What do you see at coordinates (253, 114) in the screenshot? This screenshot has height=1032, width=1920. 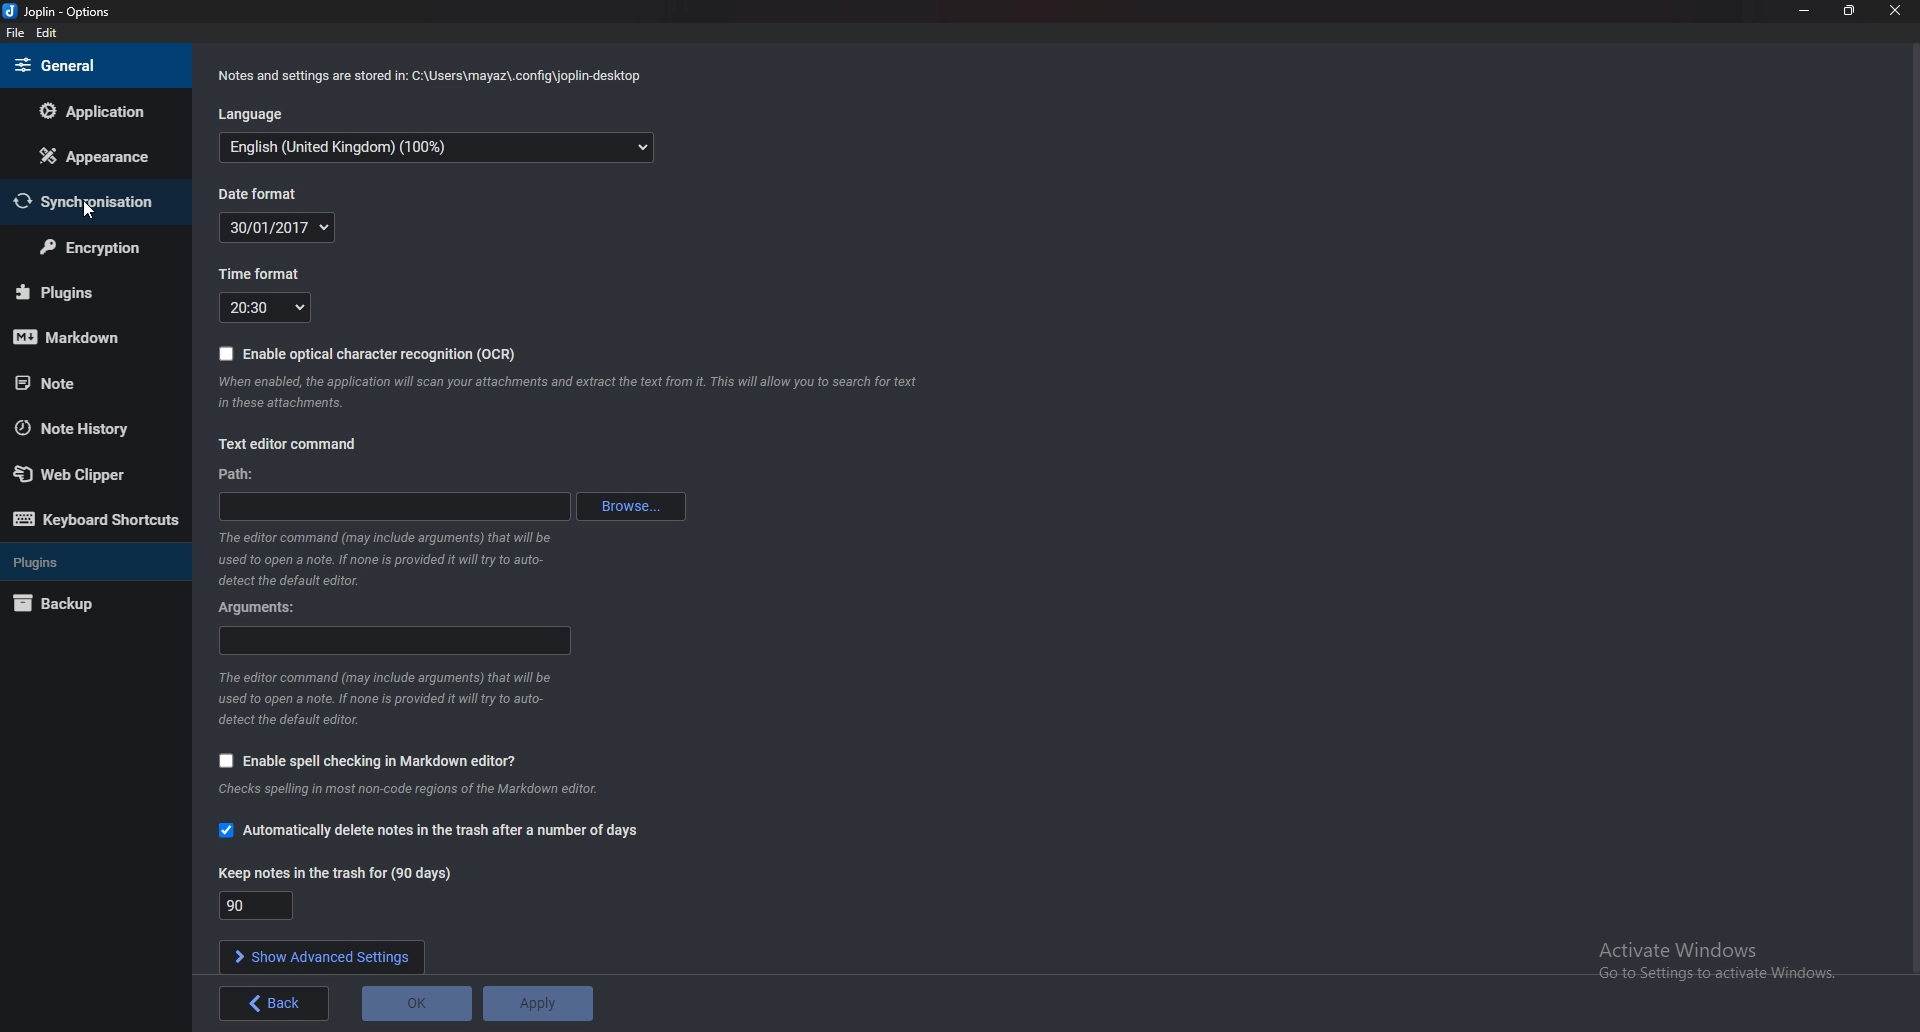 I see `Language` at bounding box center [253, 114].